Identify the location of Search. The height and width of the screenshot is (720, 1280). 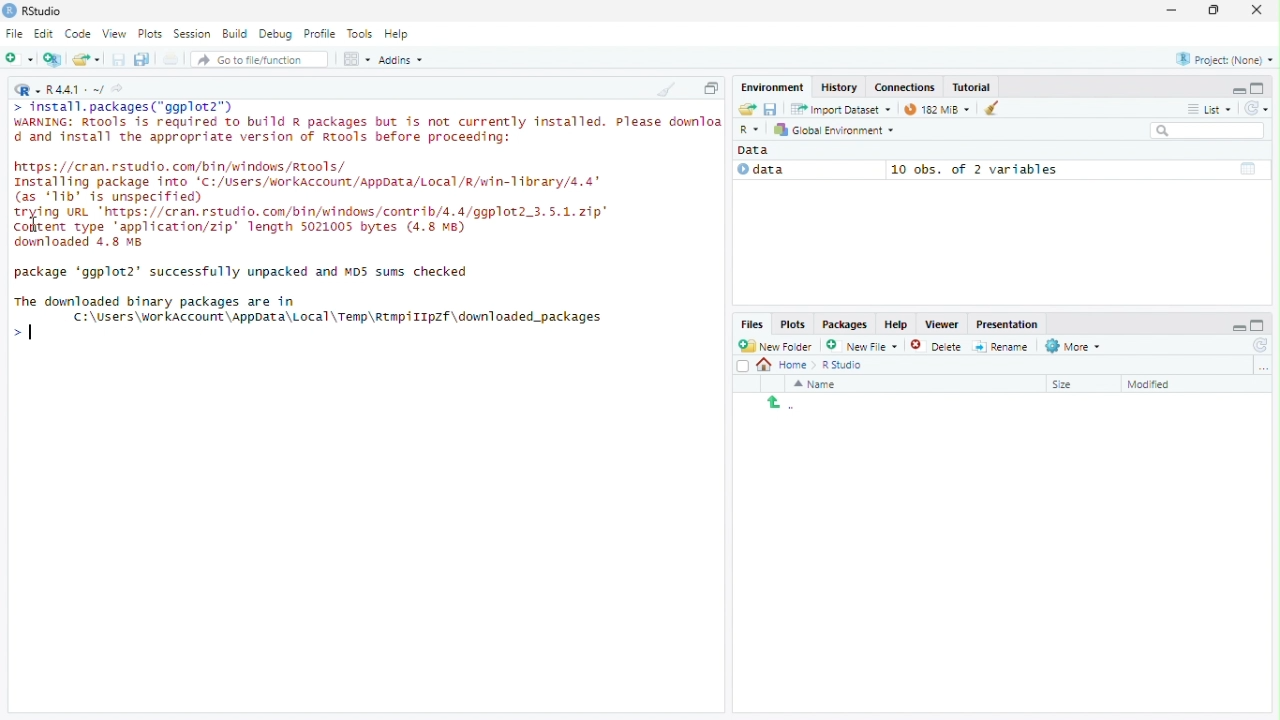
(1209, 131).